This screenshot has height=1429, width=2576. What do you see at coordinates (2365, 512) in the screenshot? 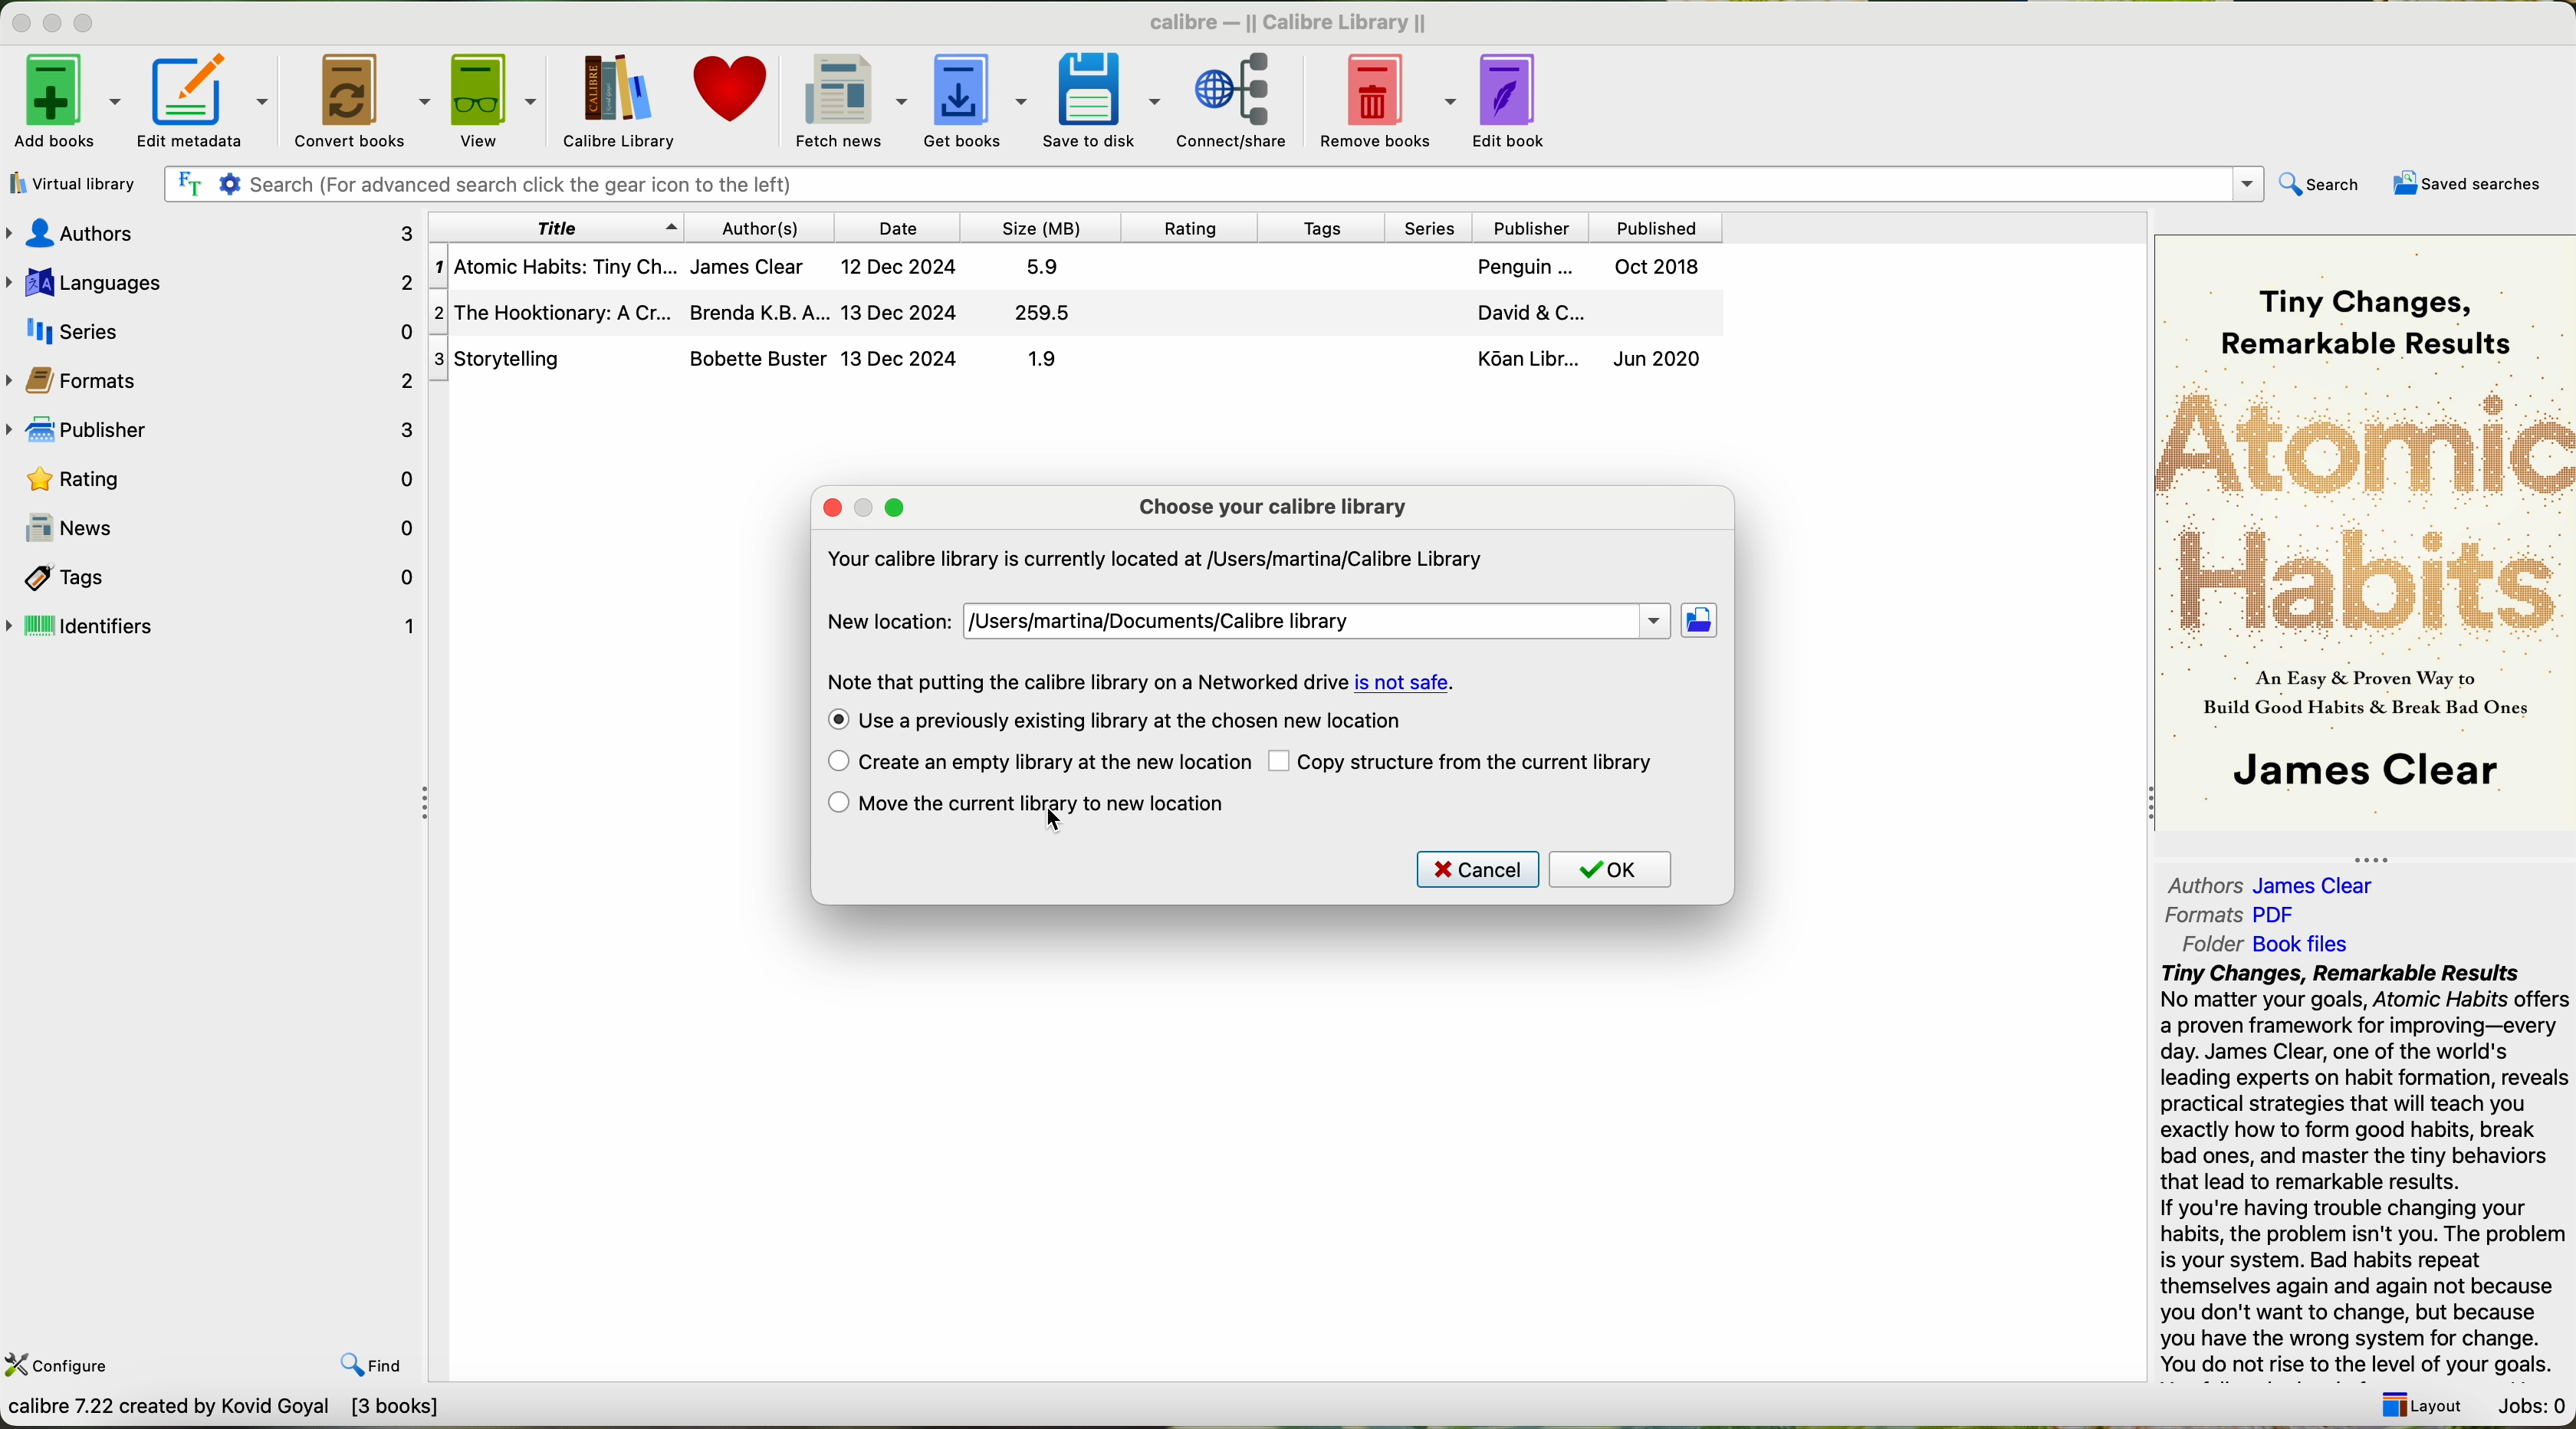
I see `Atomic Habits` at bounding box center [2365, 512].